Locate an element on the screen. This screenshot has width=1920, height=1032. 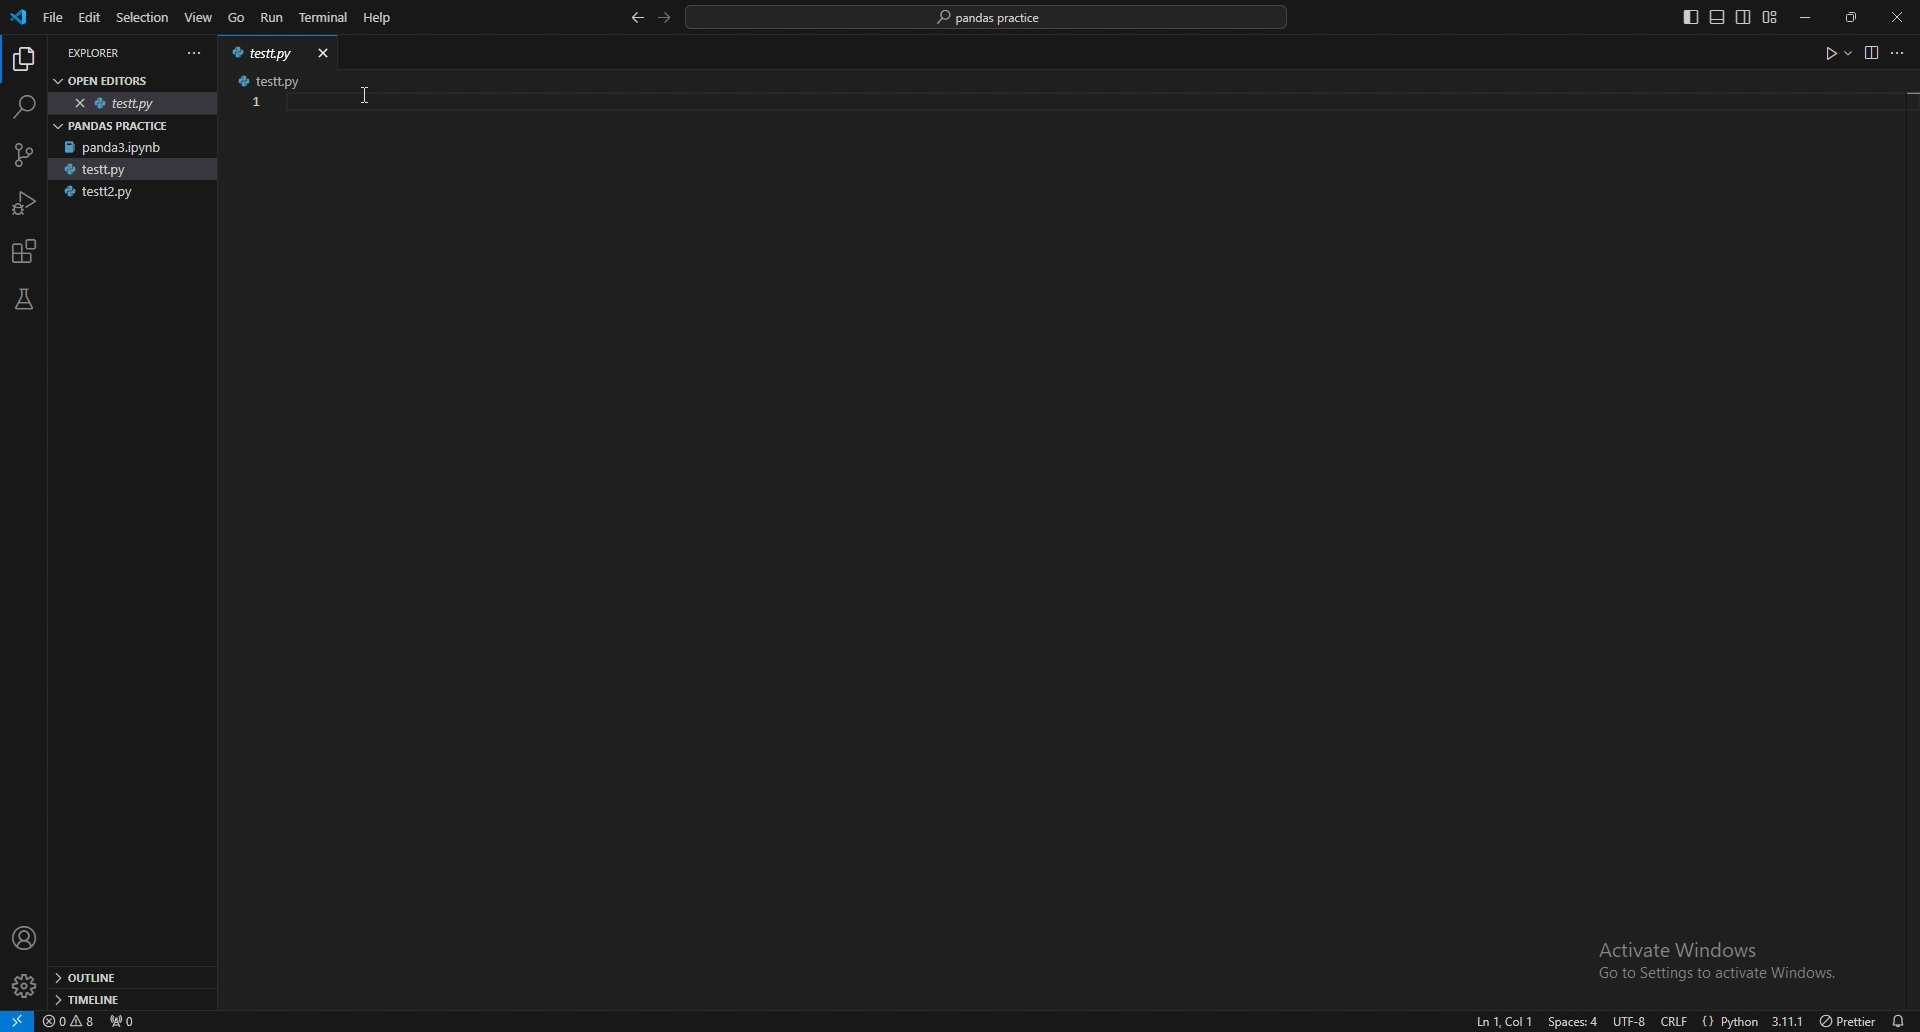
search is located at coordinates (22, 107).